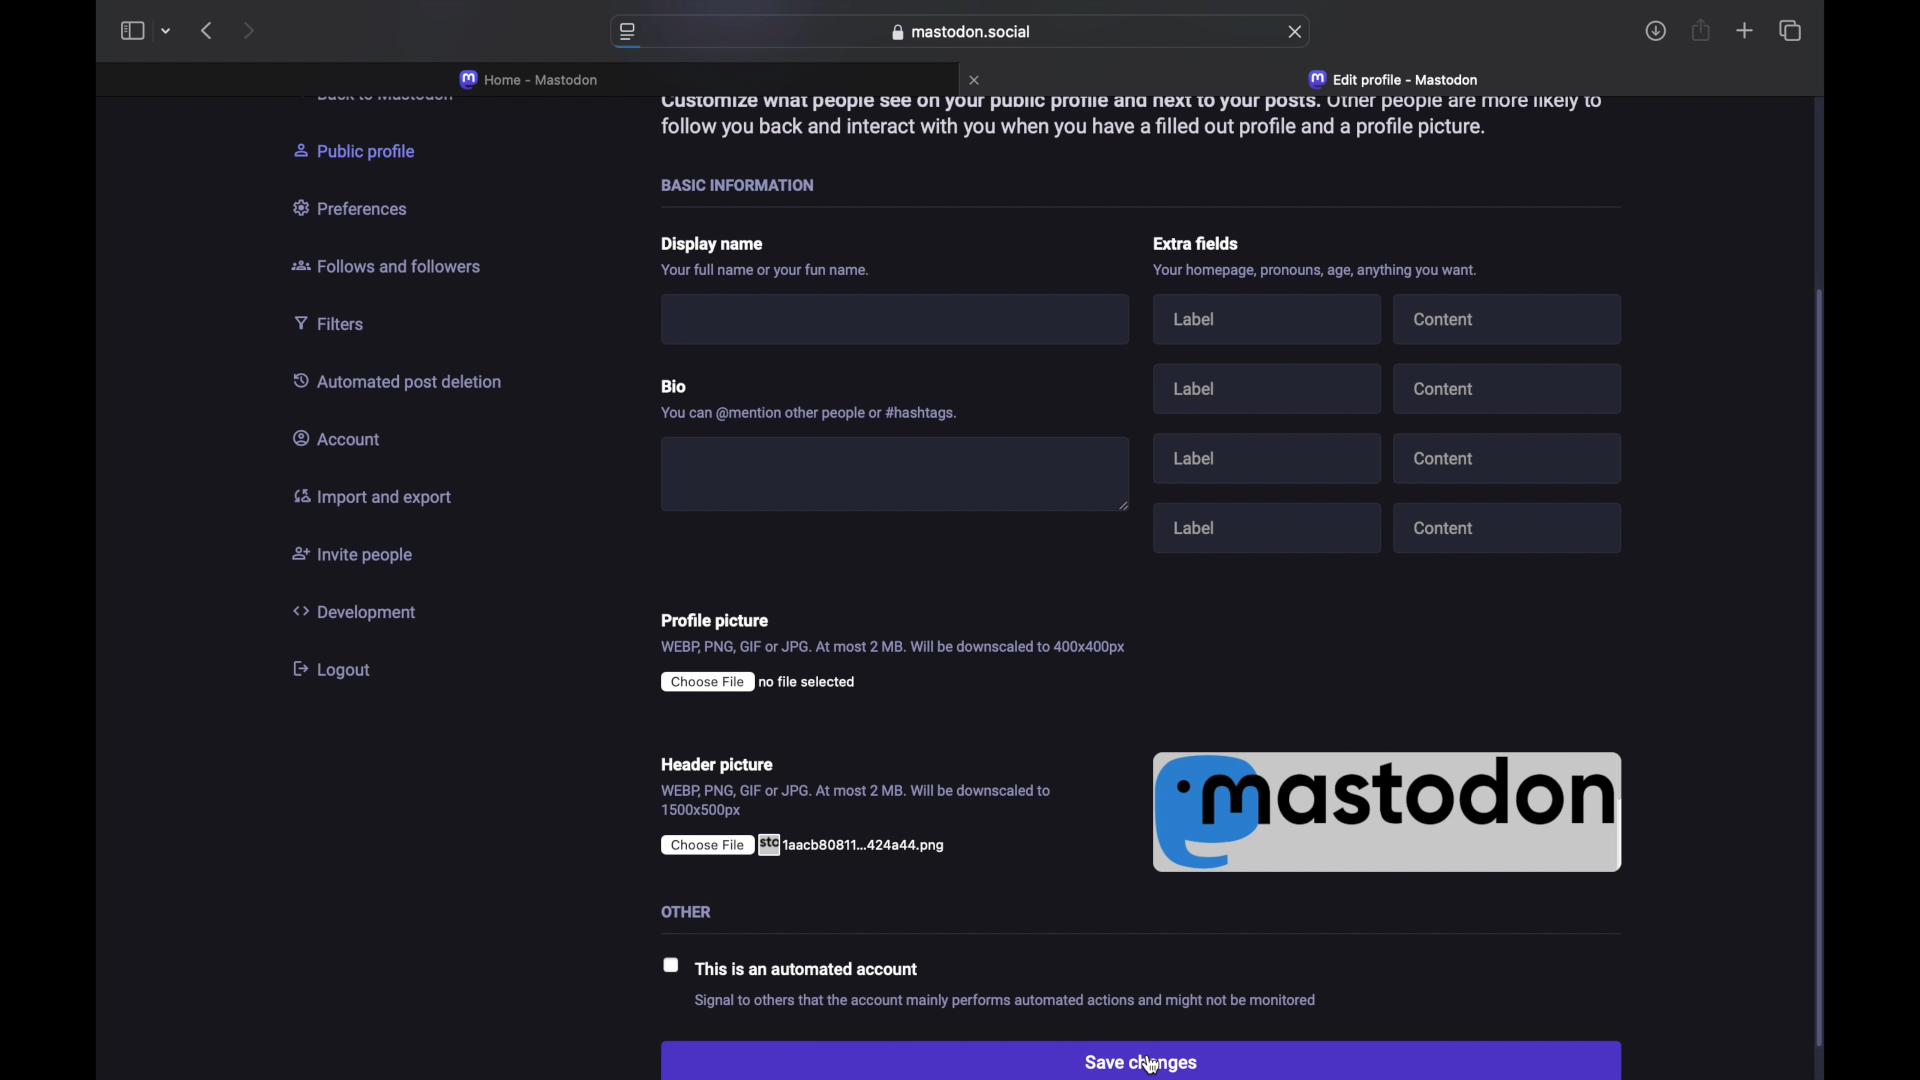  Describe the element at coordinates (529, 79) in the screenshot. I see `home - mastodon` at that location.